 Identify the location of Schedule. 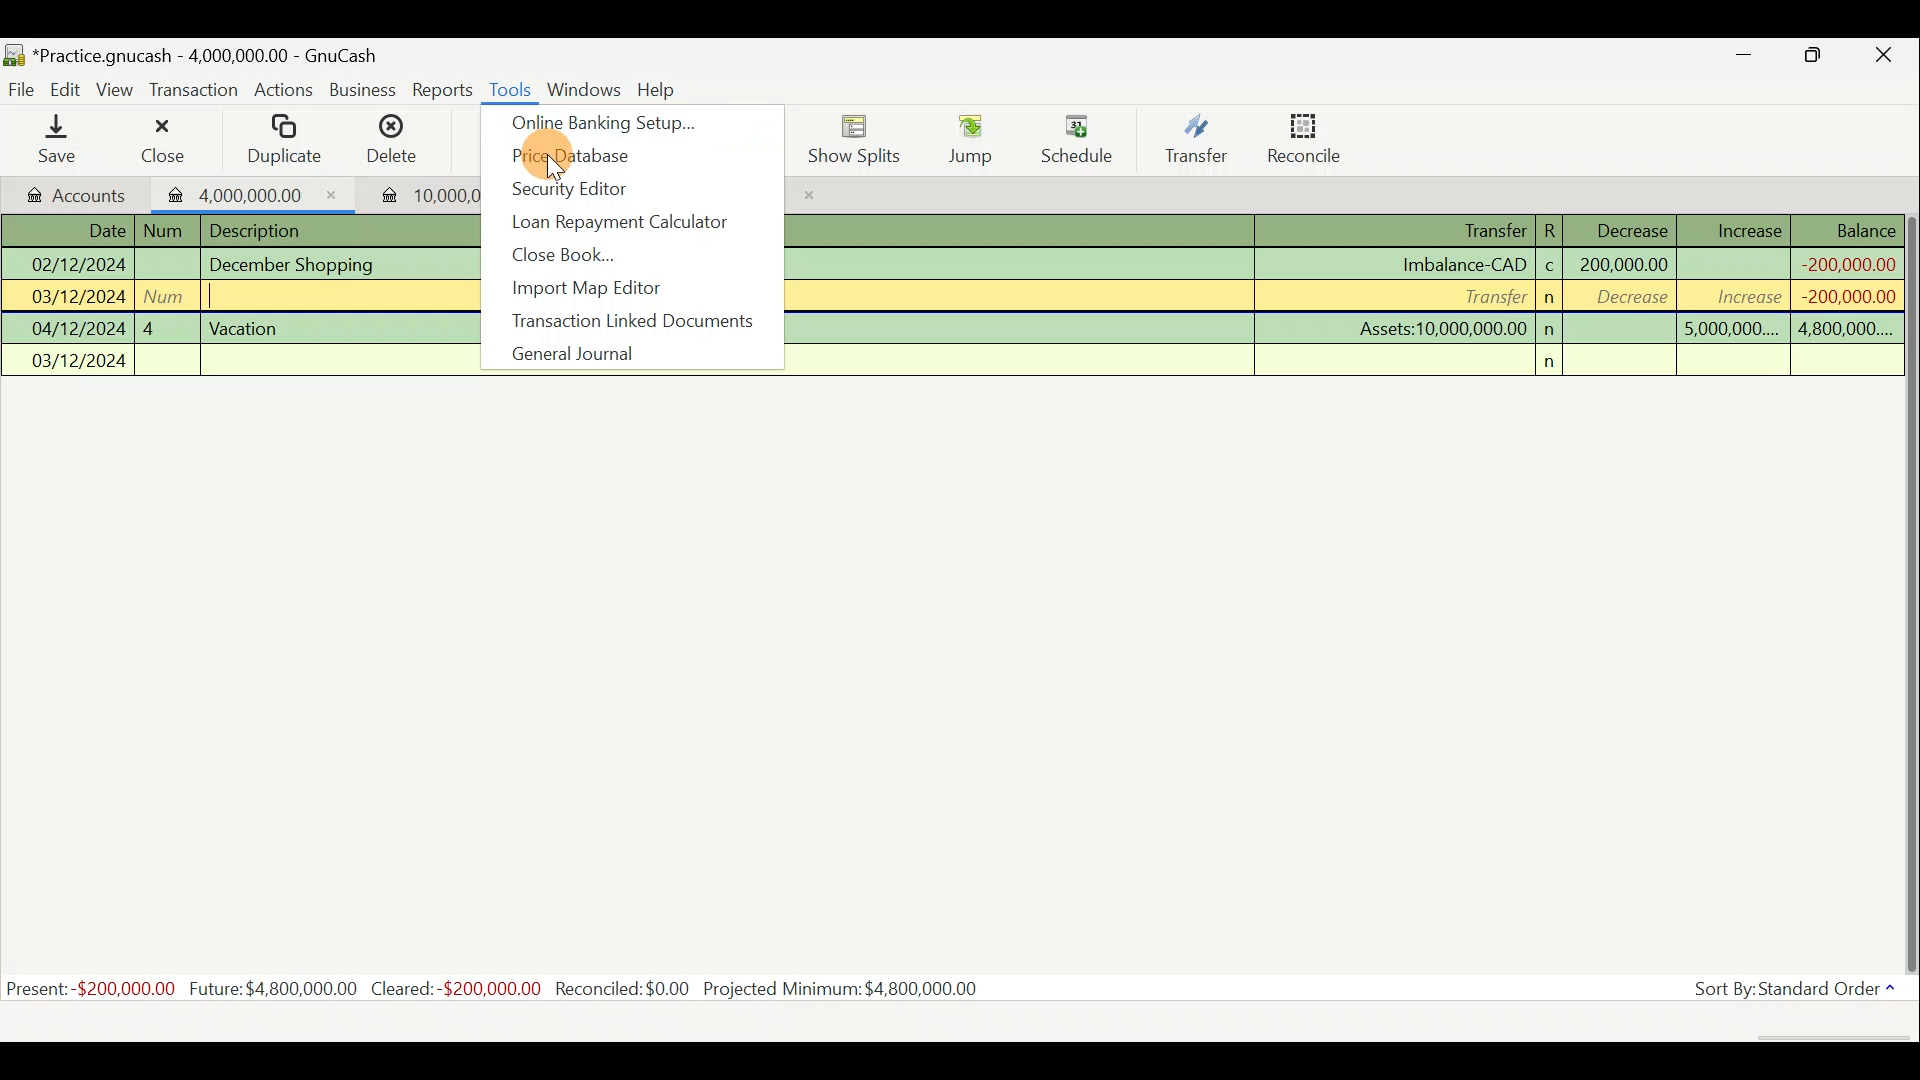
(1077, 139).